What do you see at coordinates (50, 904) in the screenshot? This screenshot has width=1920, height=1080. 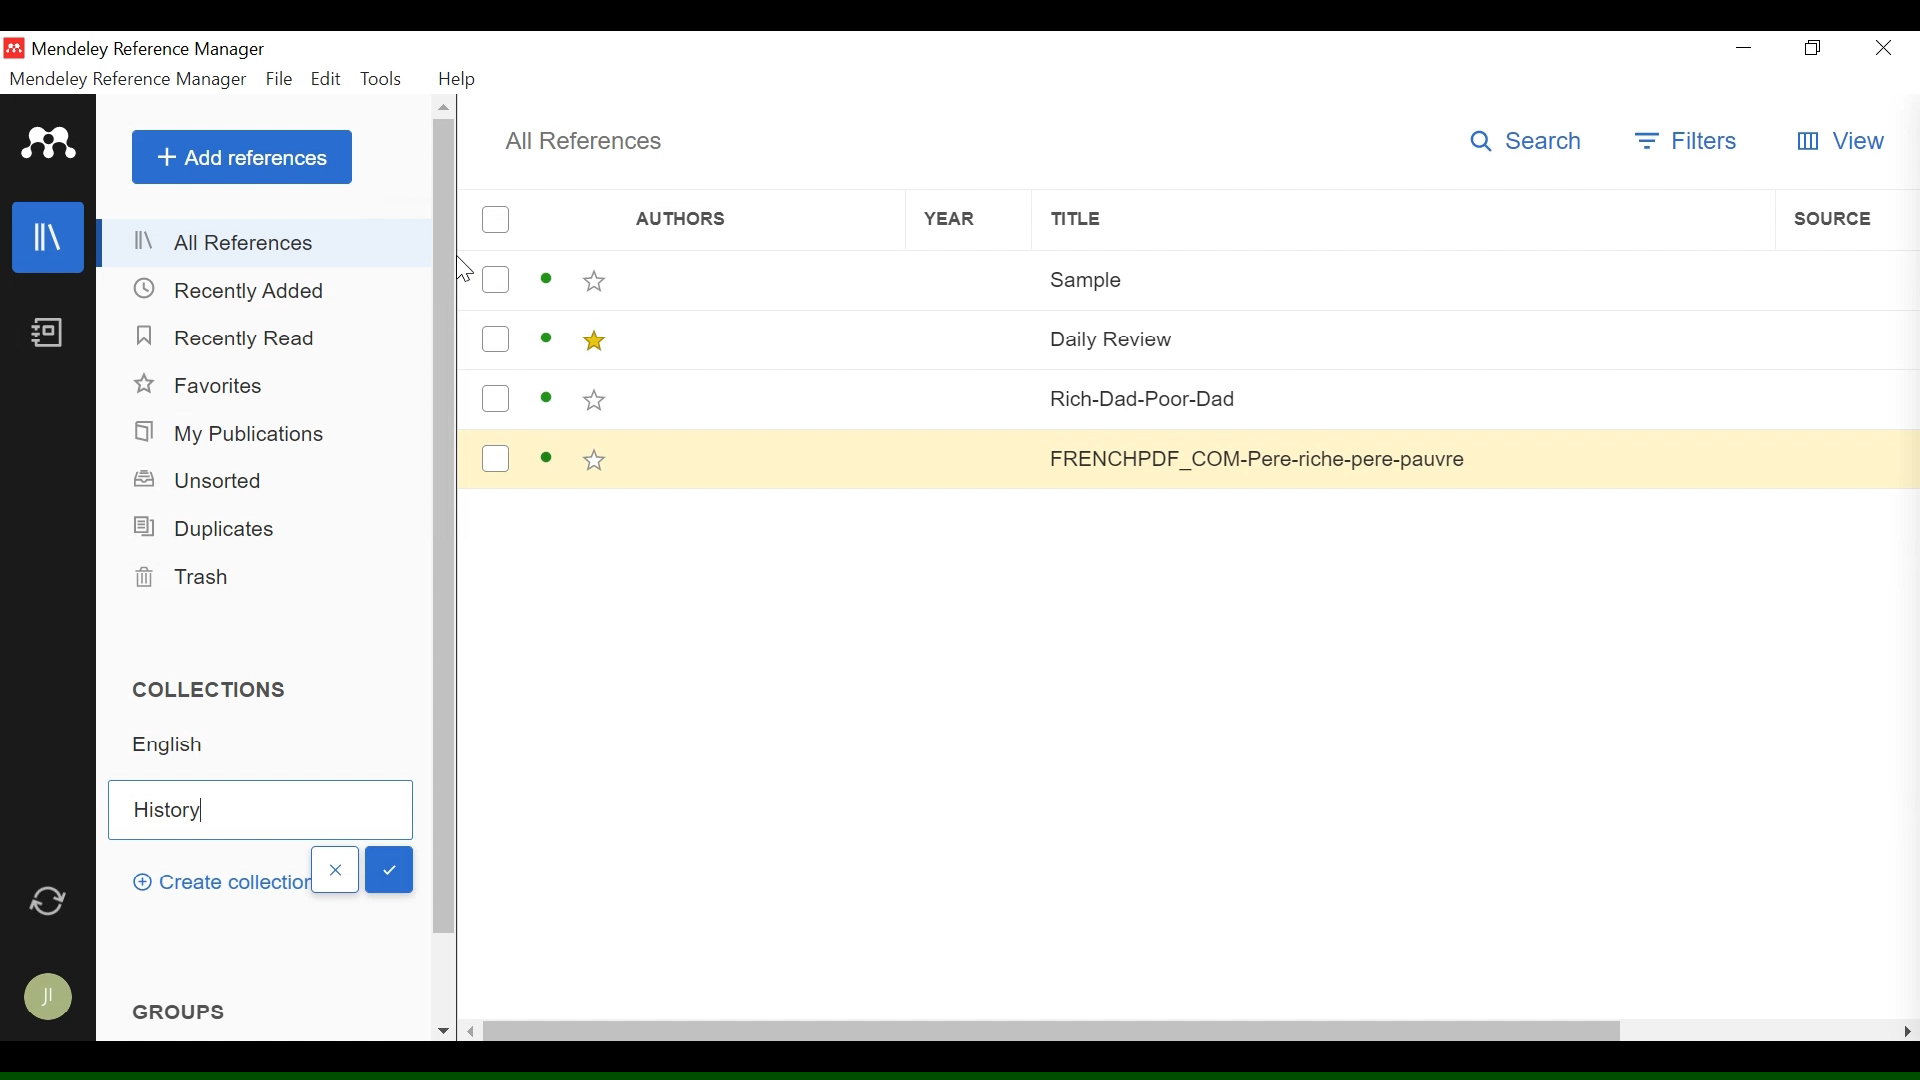 I see `Sync` at bounding box center [50, 904].